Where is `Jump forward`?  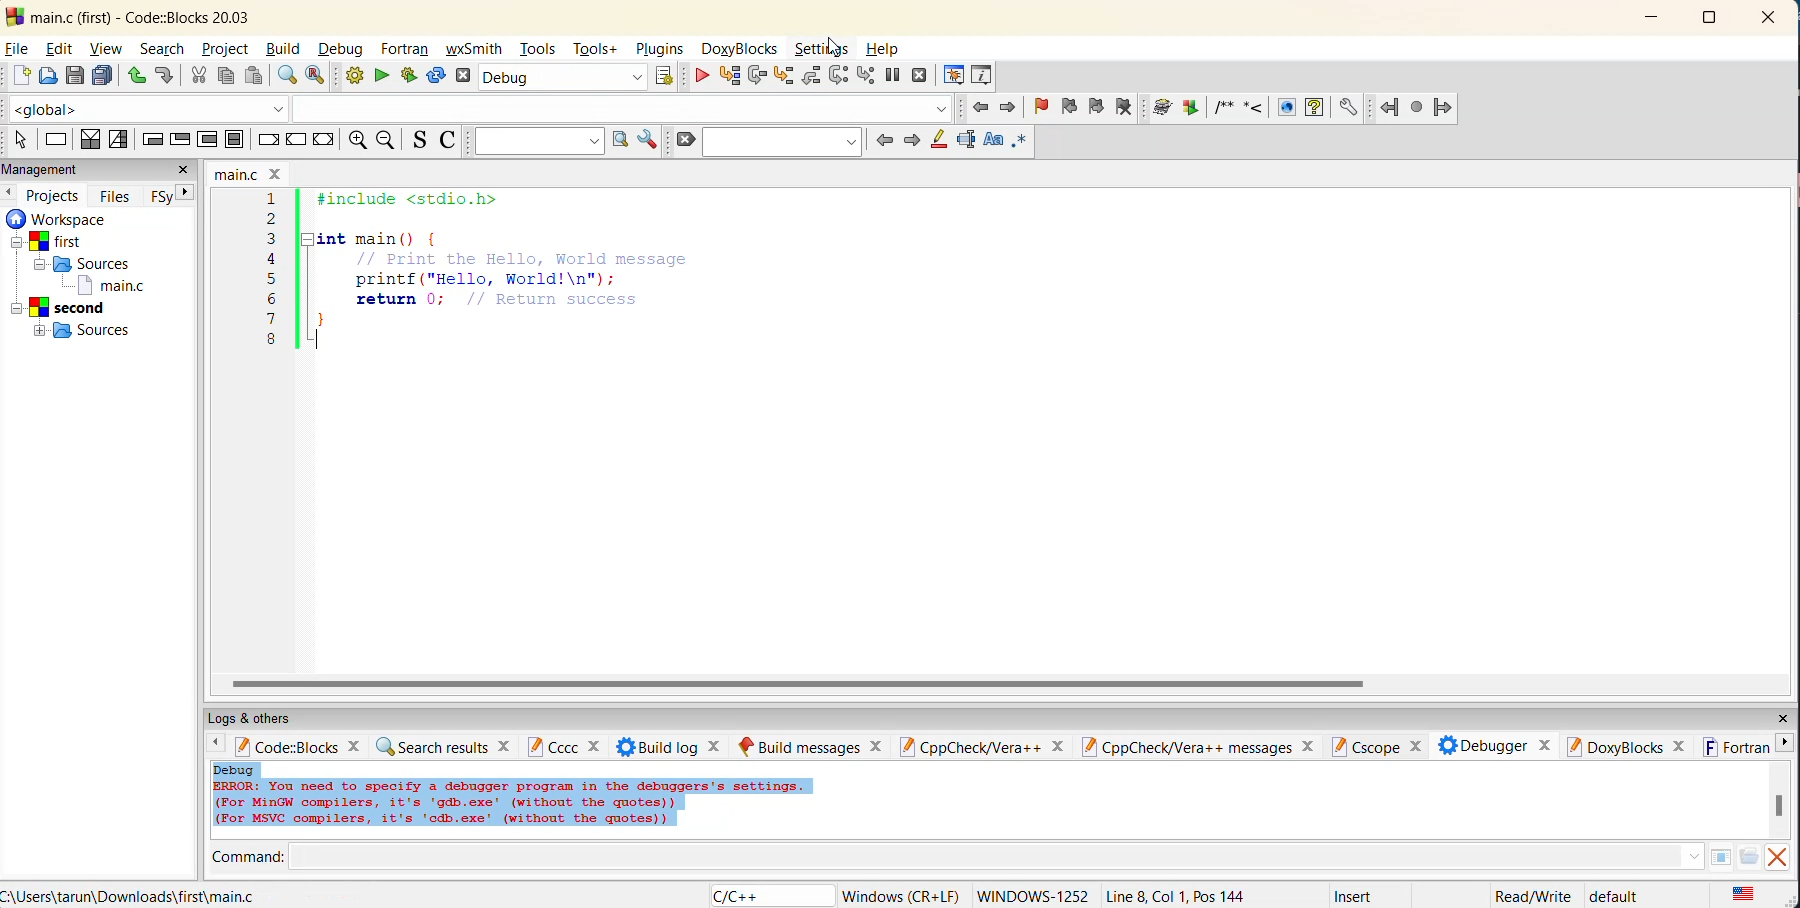 Jump forward is located at coordinates (1442, 108).